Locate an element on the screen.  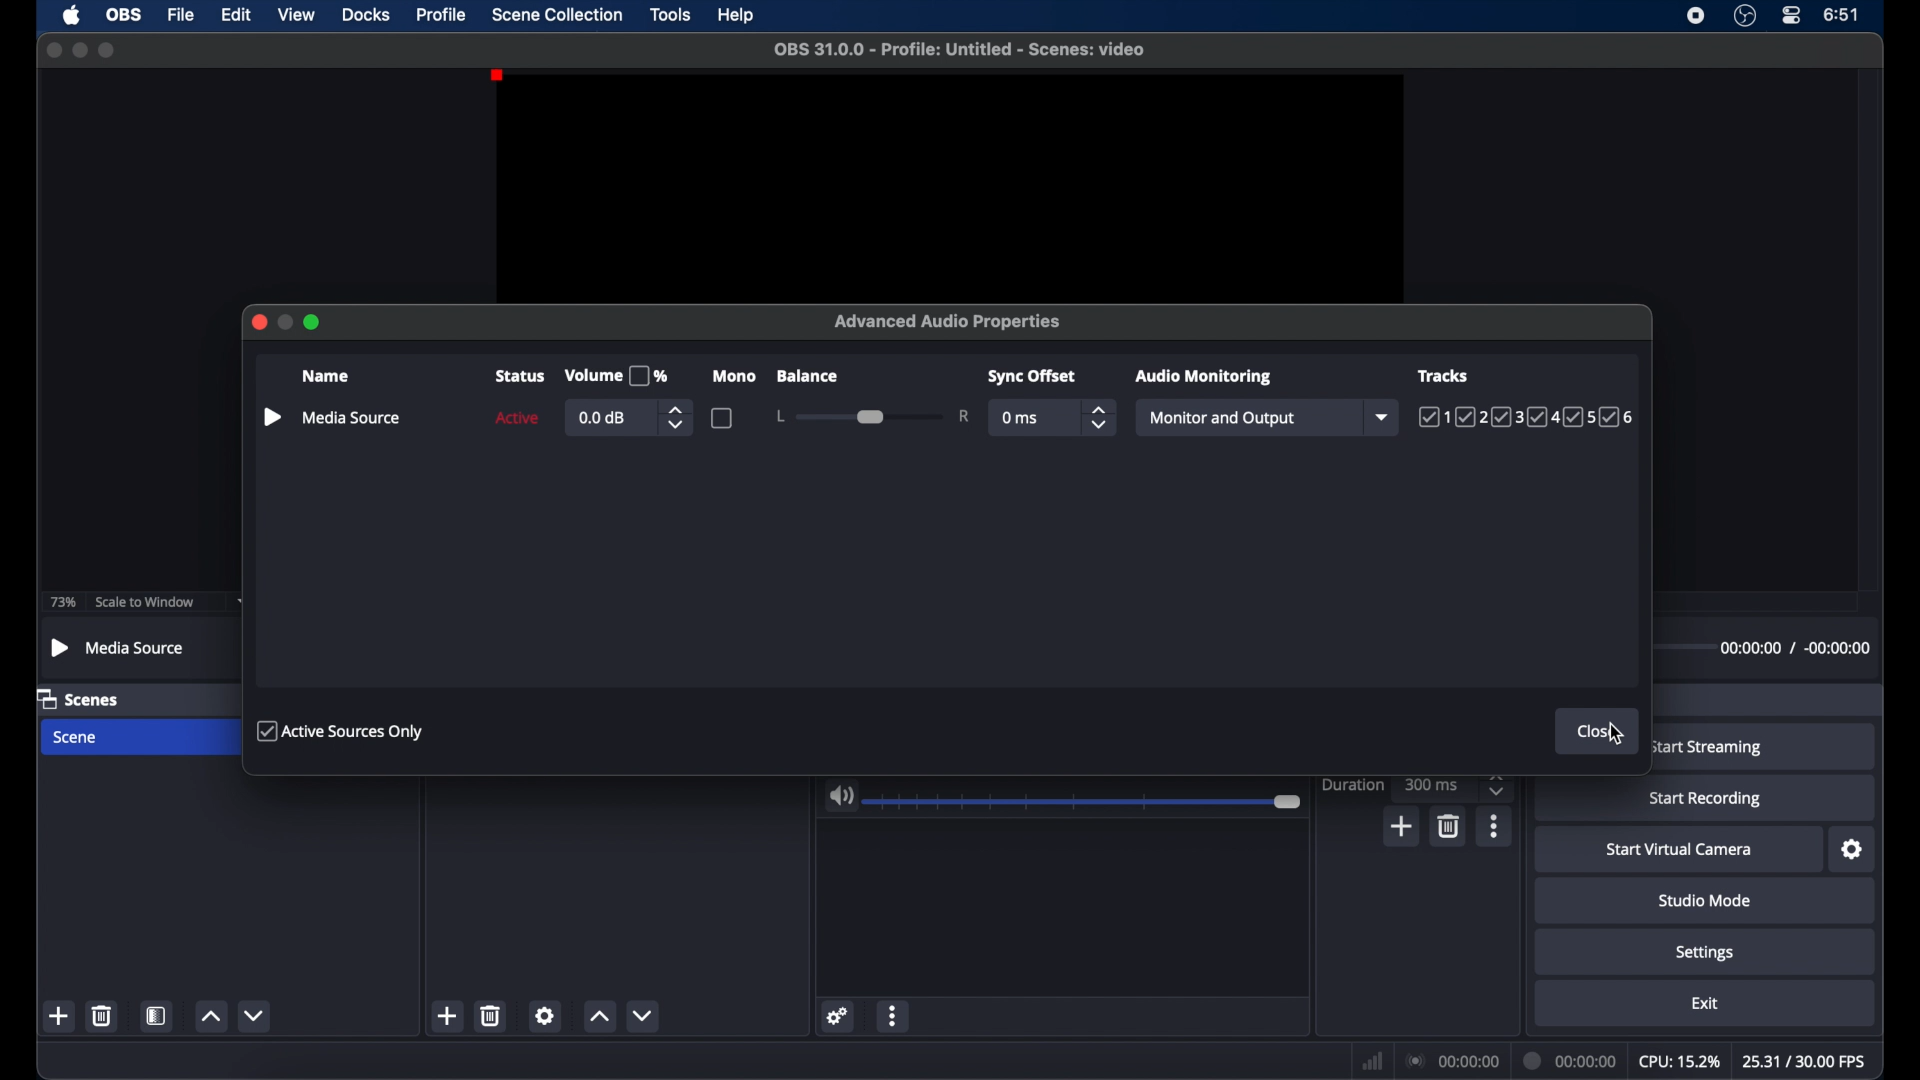
syncoffset is located at coordinates (1031, 376).